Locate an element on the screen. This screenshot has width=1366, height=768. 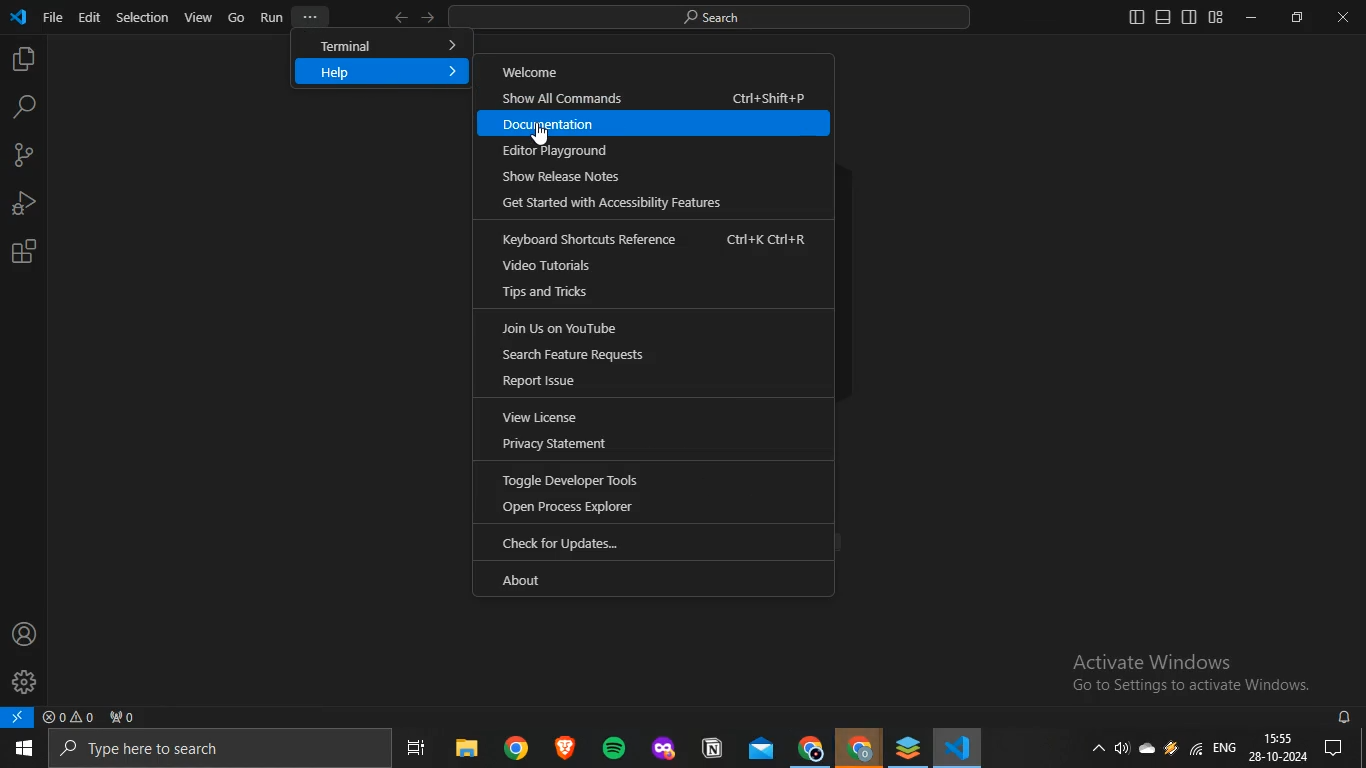
Search feature Requests is located at coordinates (645, 355).